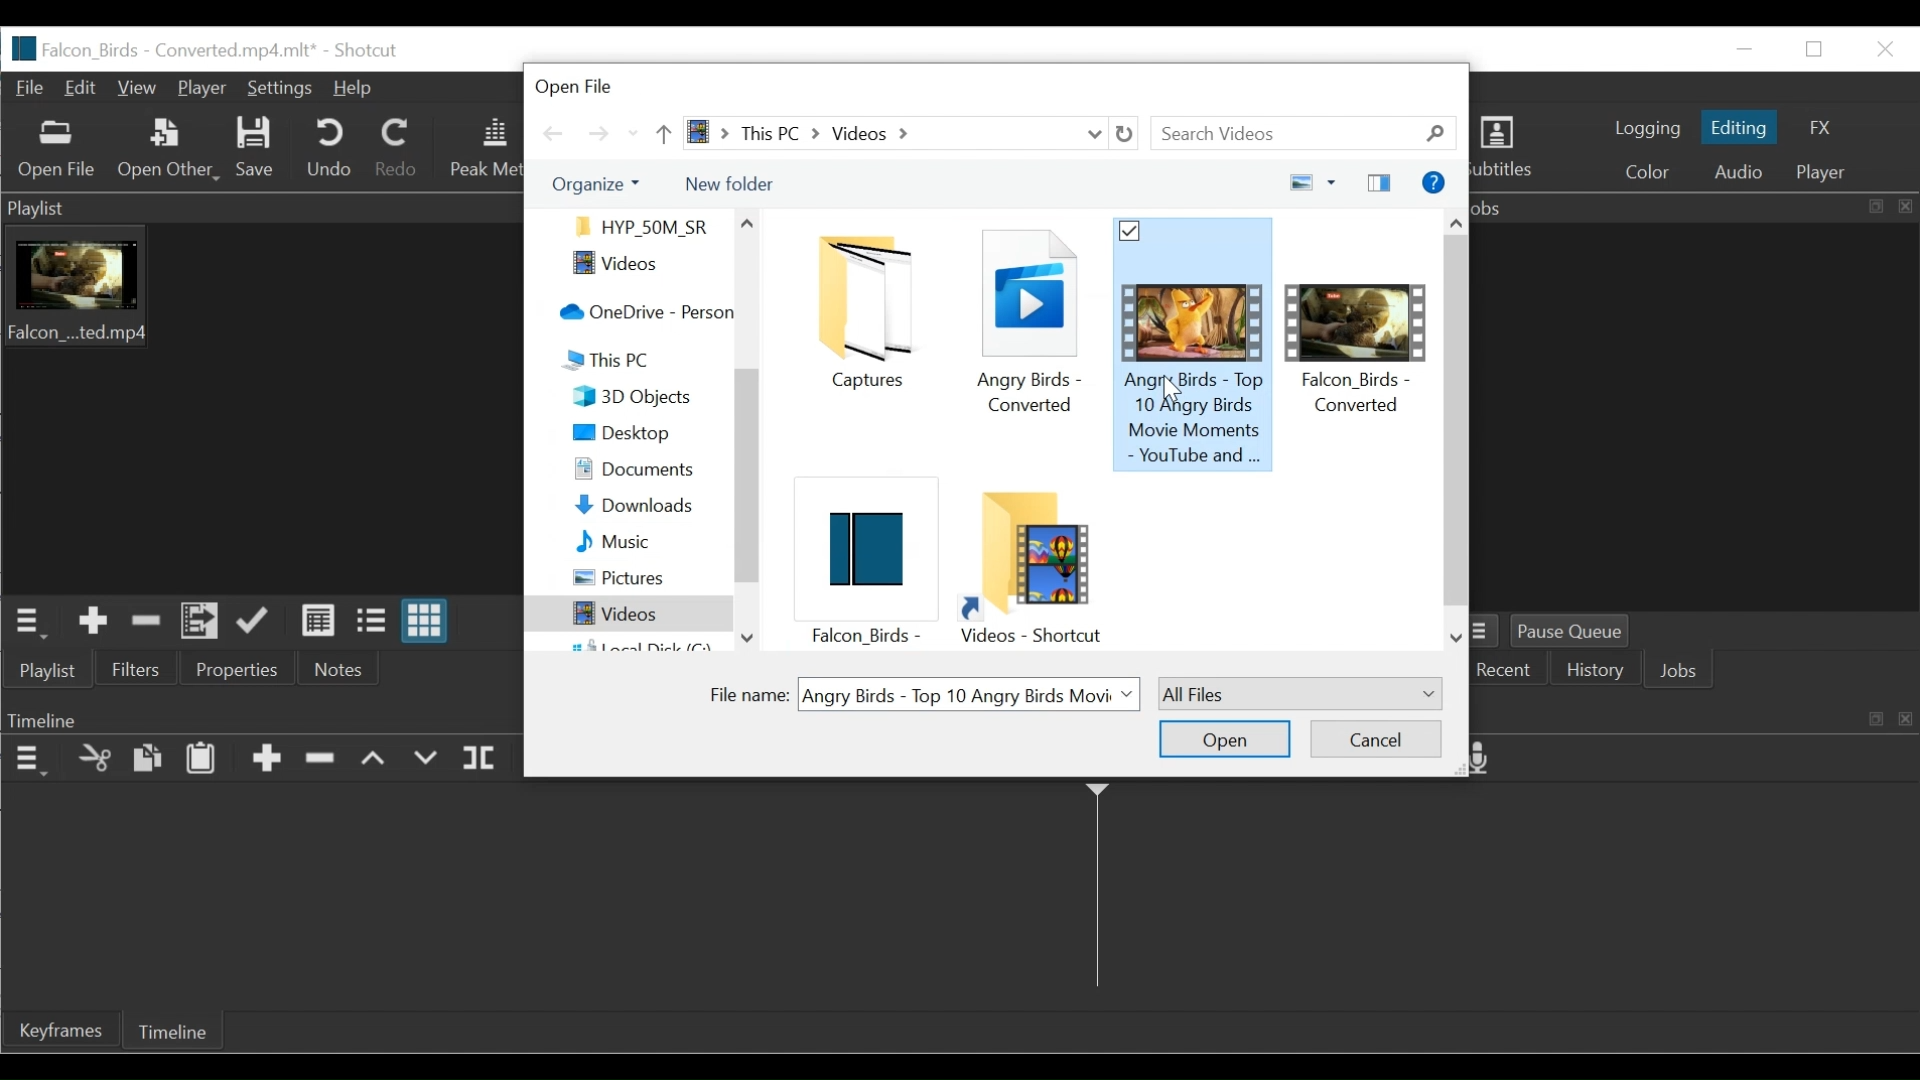 This screenshot has width=1920, height=1080. What do you see at coordinates (1504, 672) in the screenshot?
I see `Recent` at bounding box center [1504, 672].